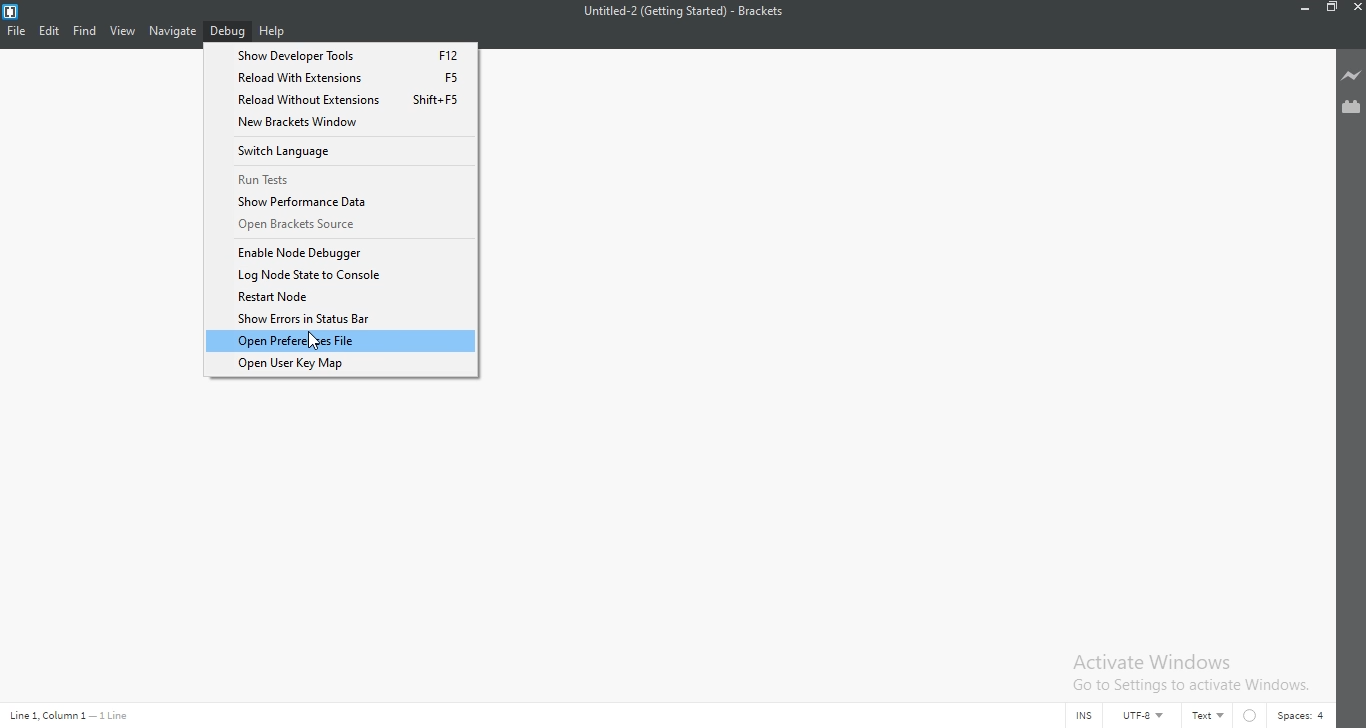  What do you see at coordinates (340, 364) in the screenshot?
I see `Open User Key Map ` at bounding box center [340, 364].